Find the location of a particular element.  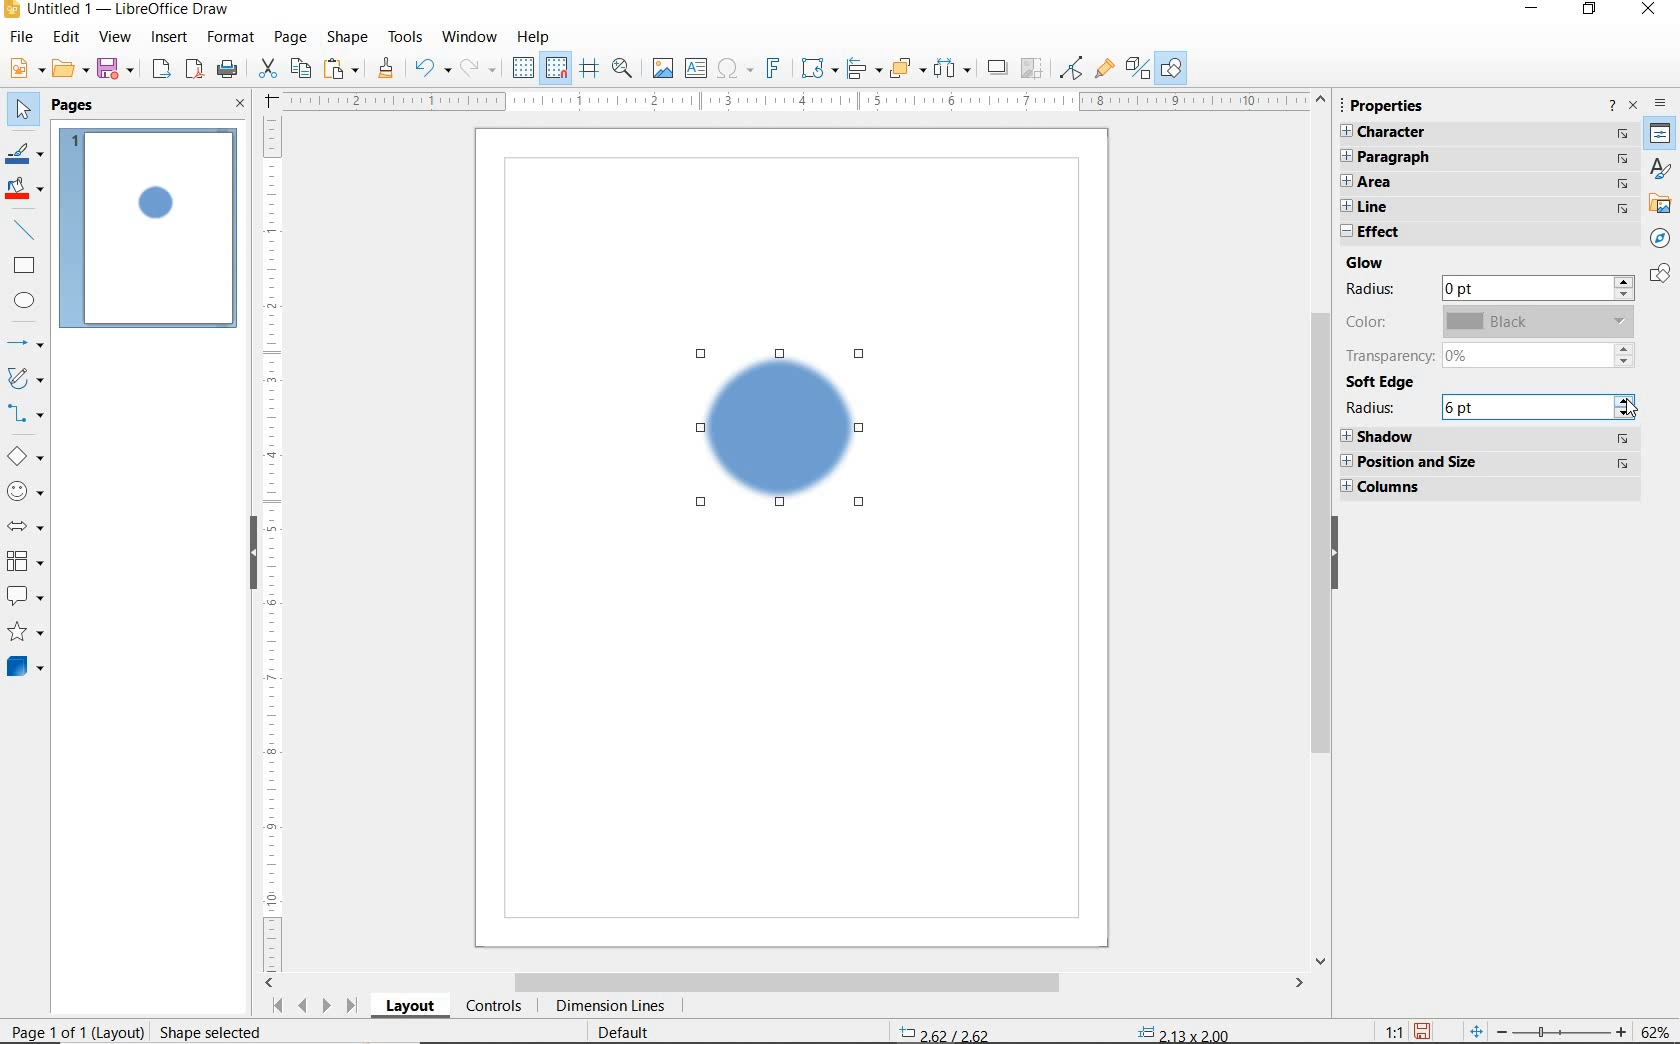

page 1 of 1 (layout) Shape selected is located at coordinates (142, 1033).